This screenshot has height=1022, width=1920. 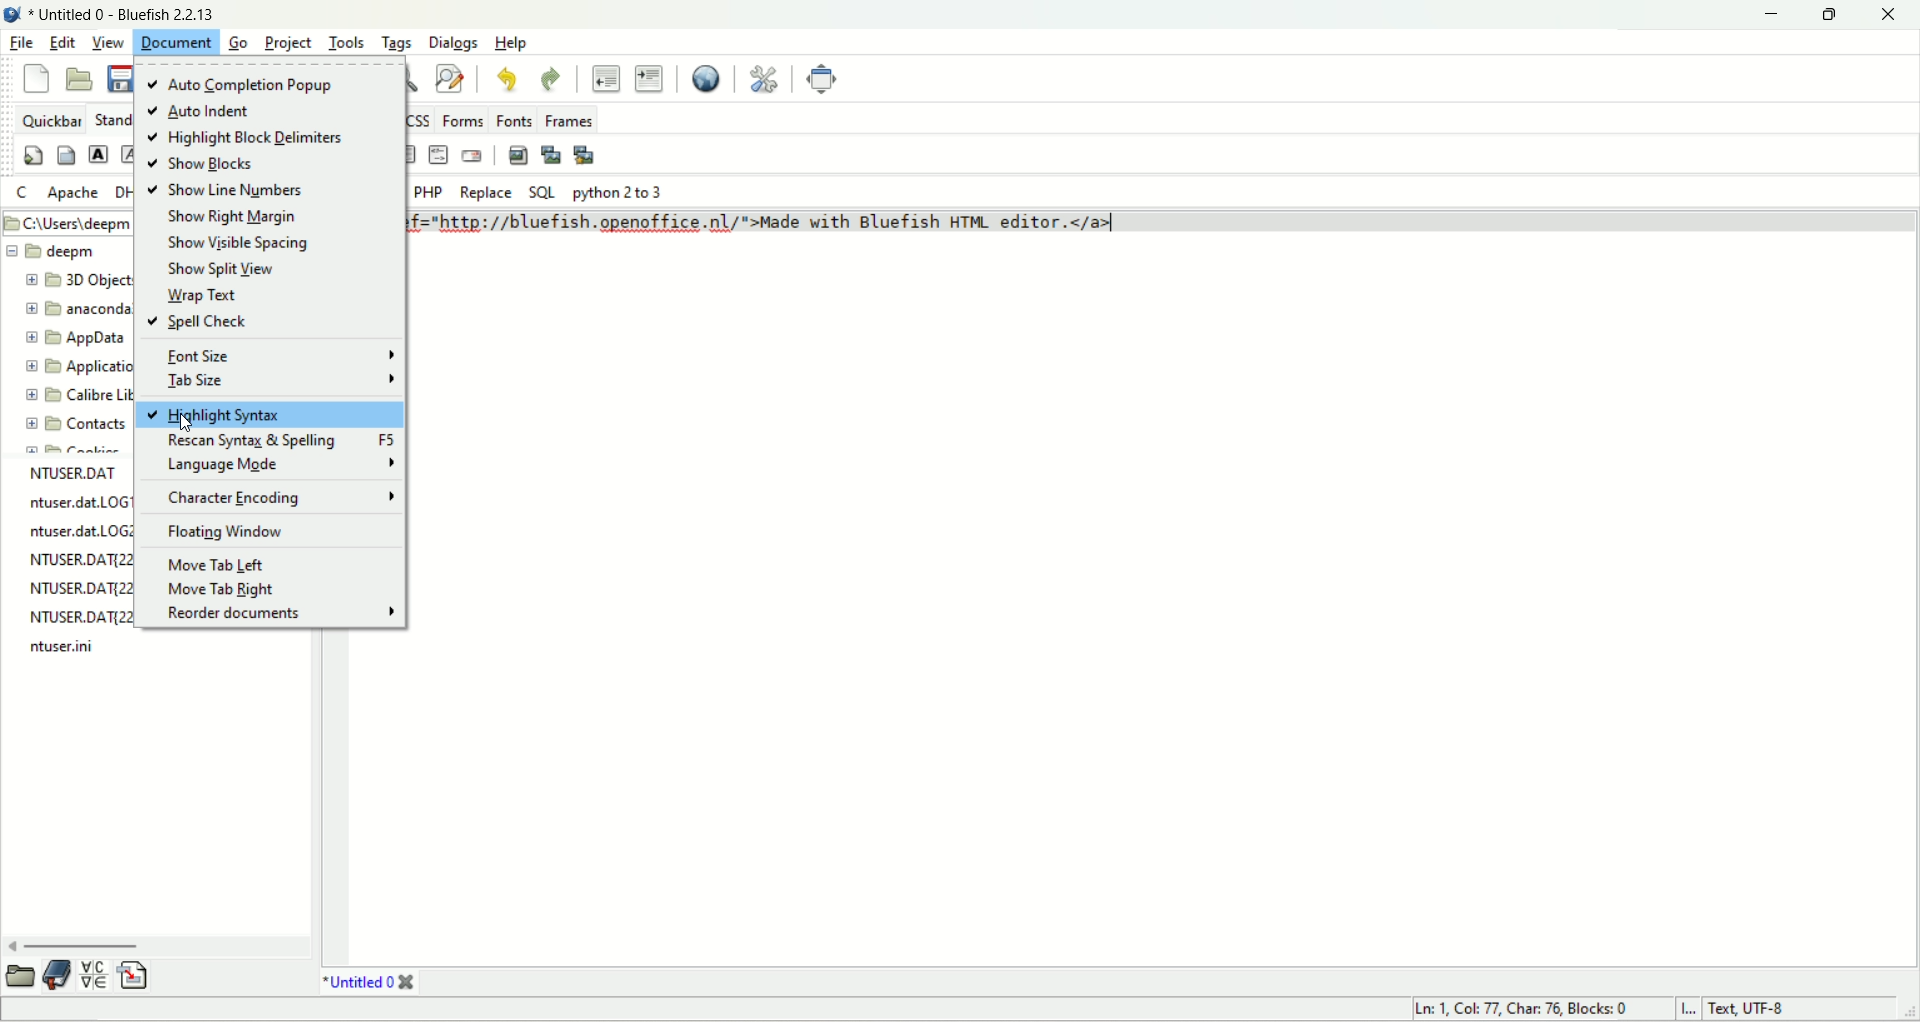 What do you see at coordinates (236, 42) in the screenshot?
I see `go` at bounding box center [236, 42].